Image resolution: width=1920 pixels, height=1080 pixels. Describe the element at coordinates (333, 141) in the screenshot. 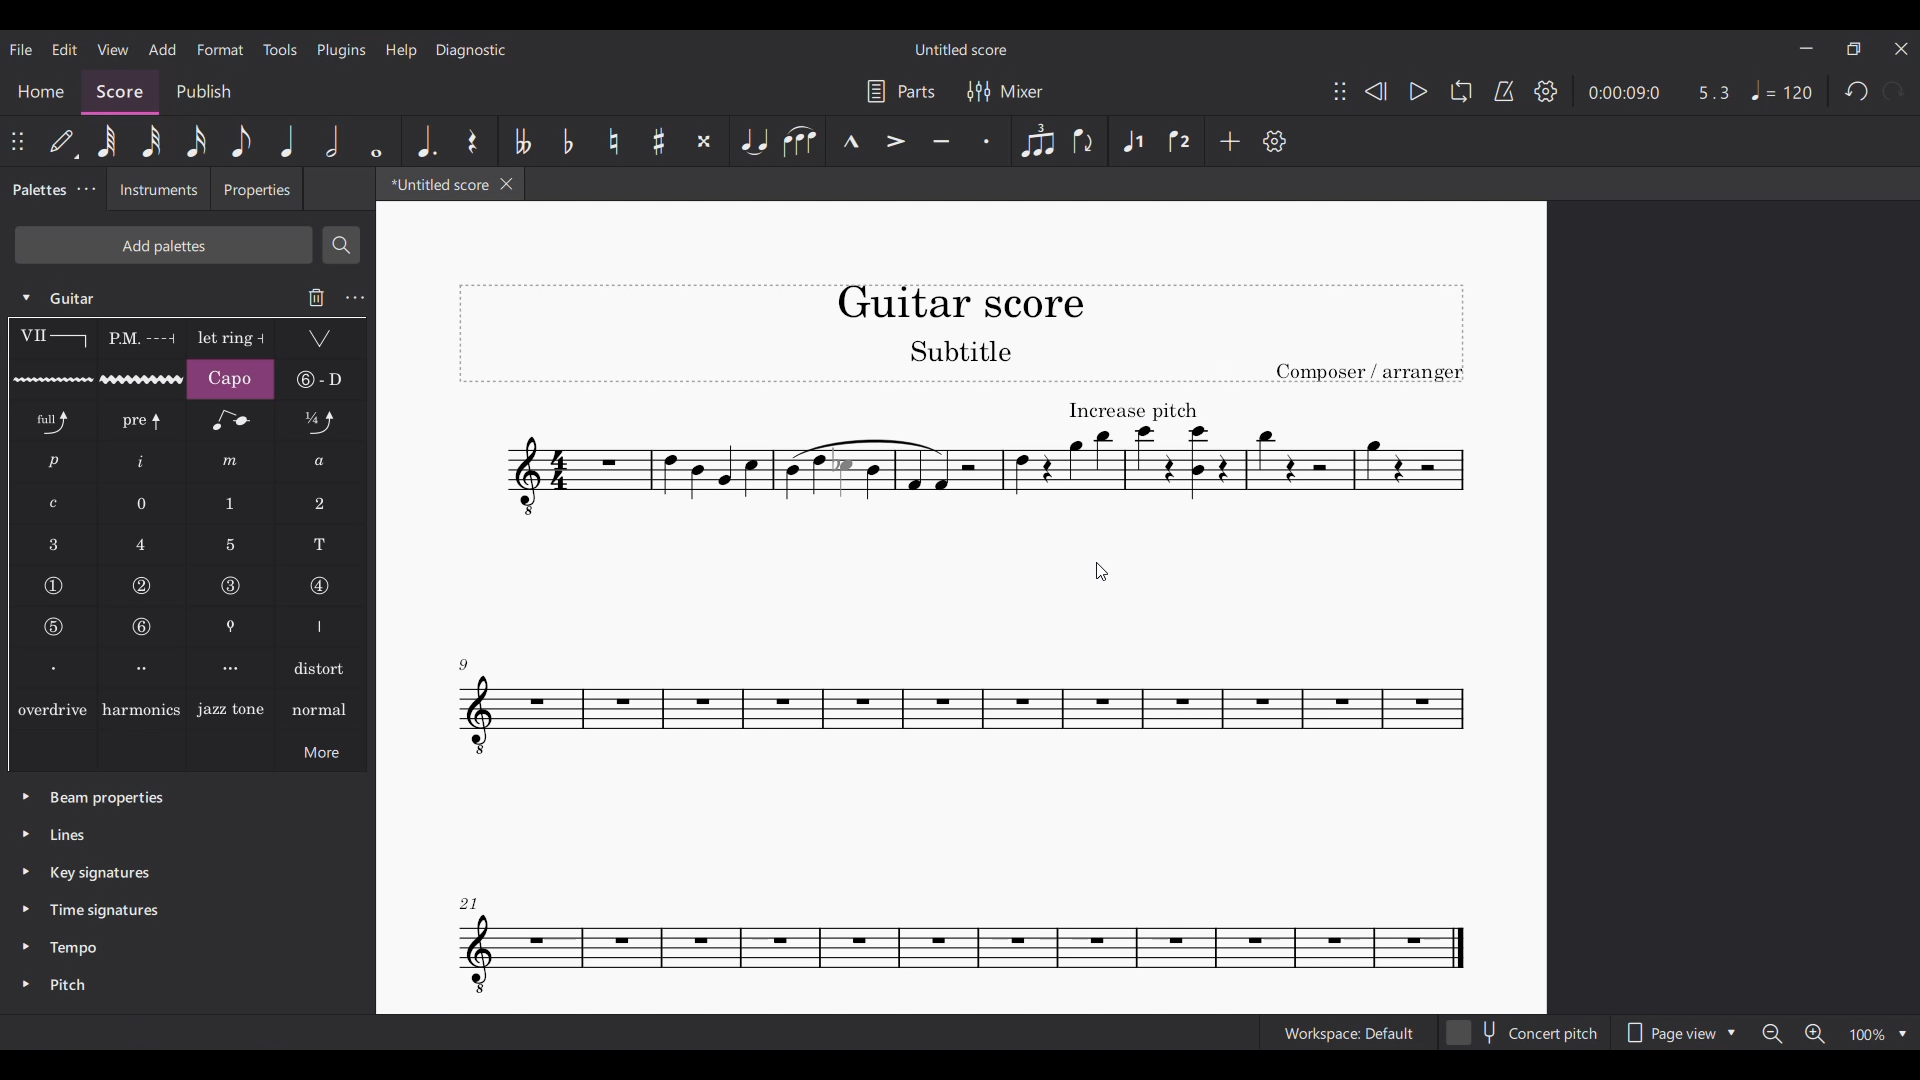

I see `Half note` at that location.